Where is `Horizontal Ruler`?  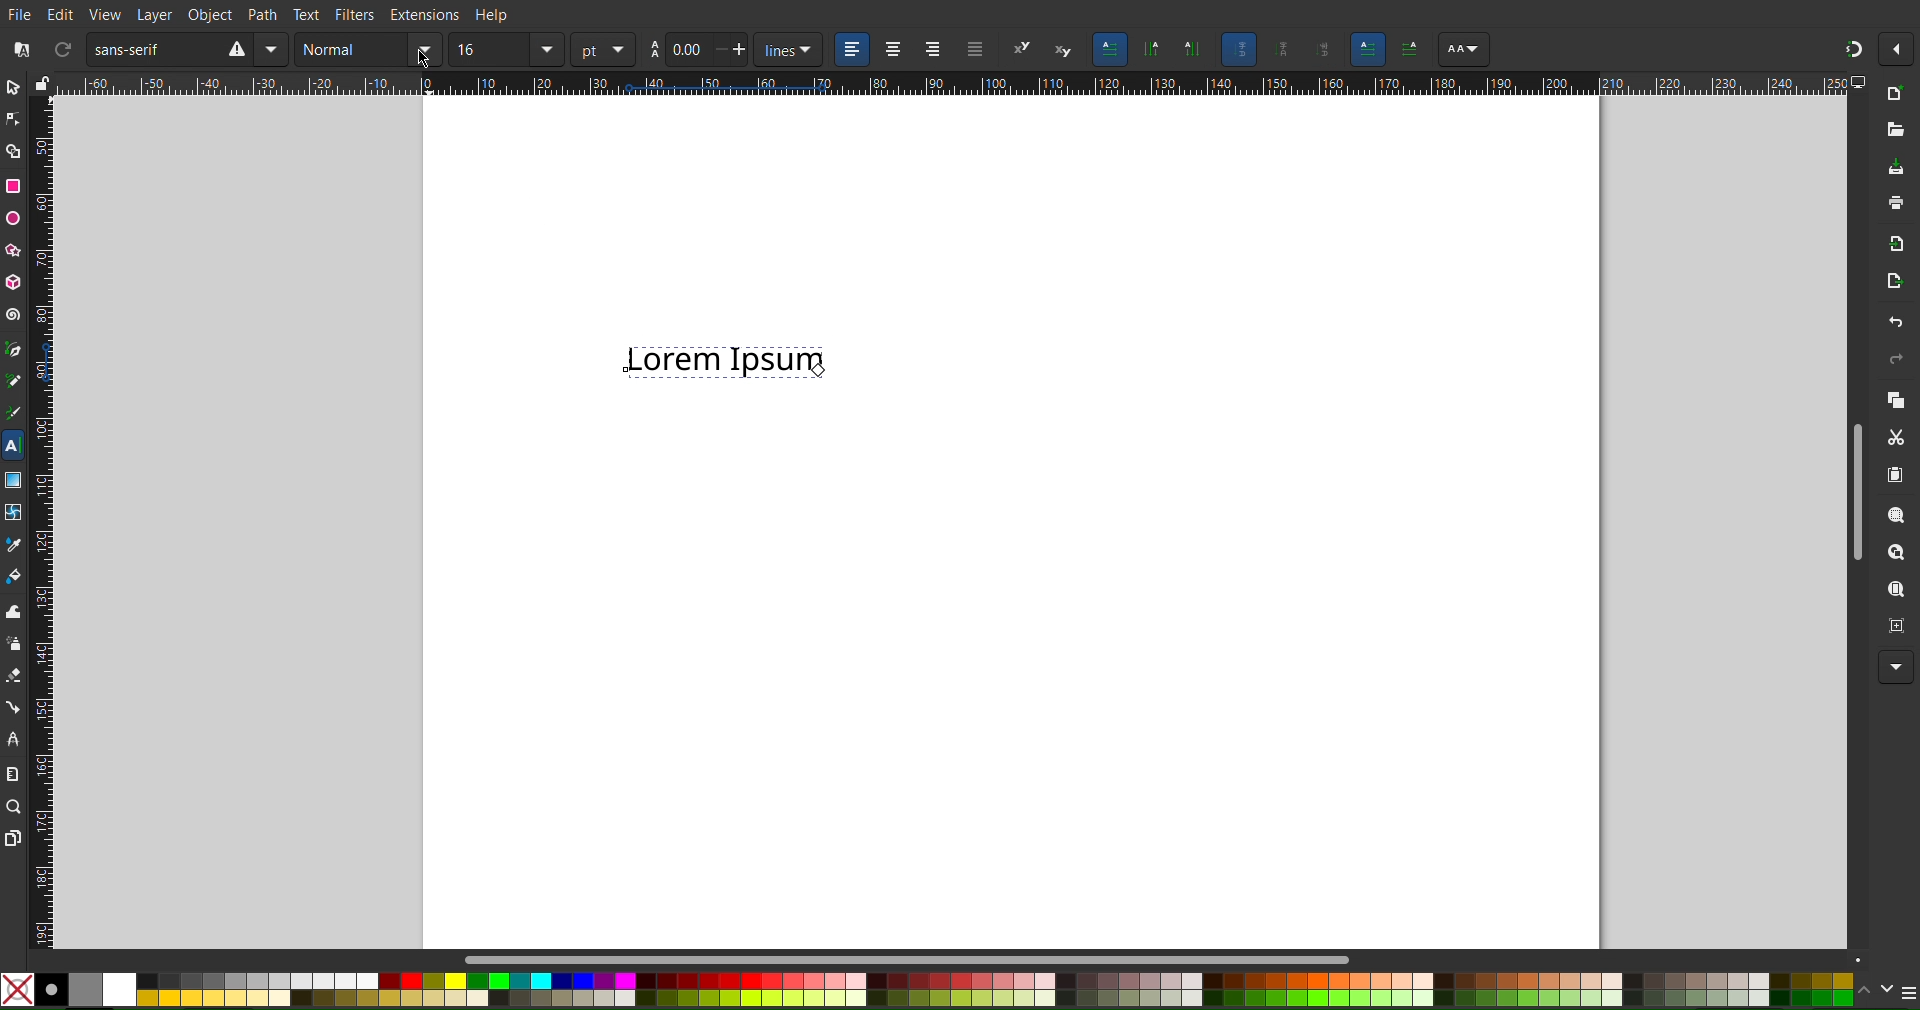
Horizontal Ruler is located at coordinates (962, 85).